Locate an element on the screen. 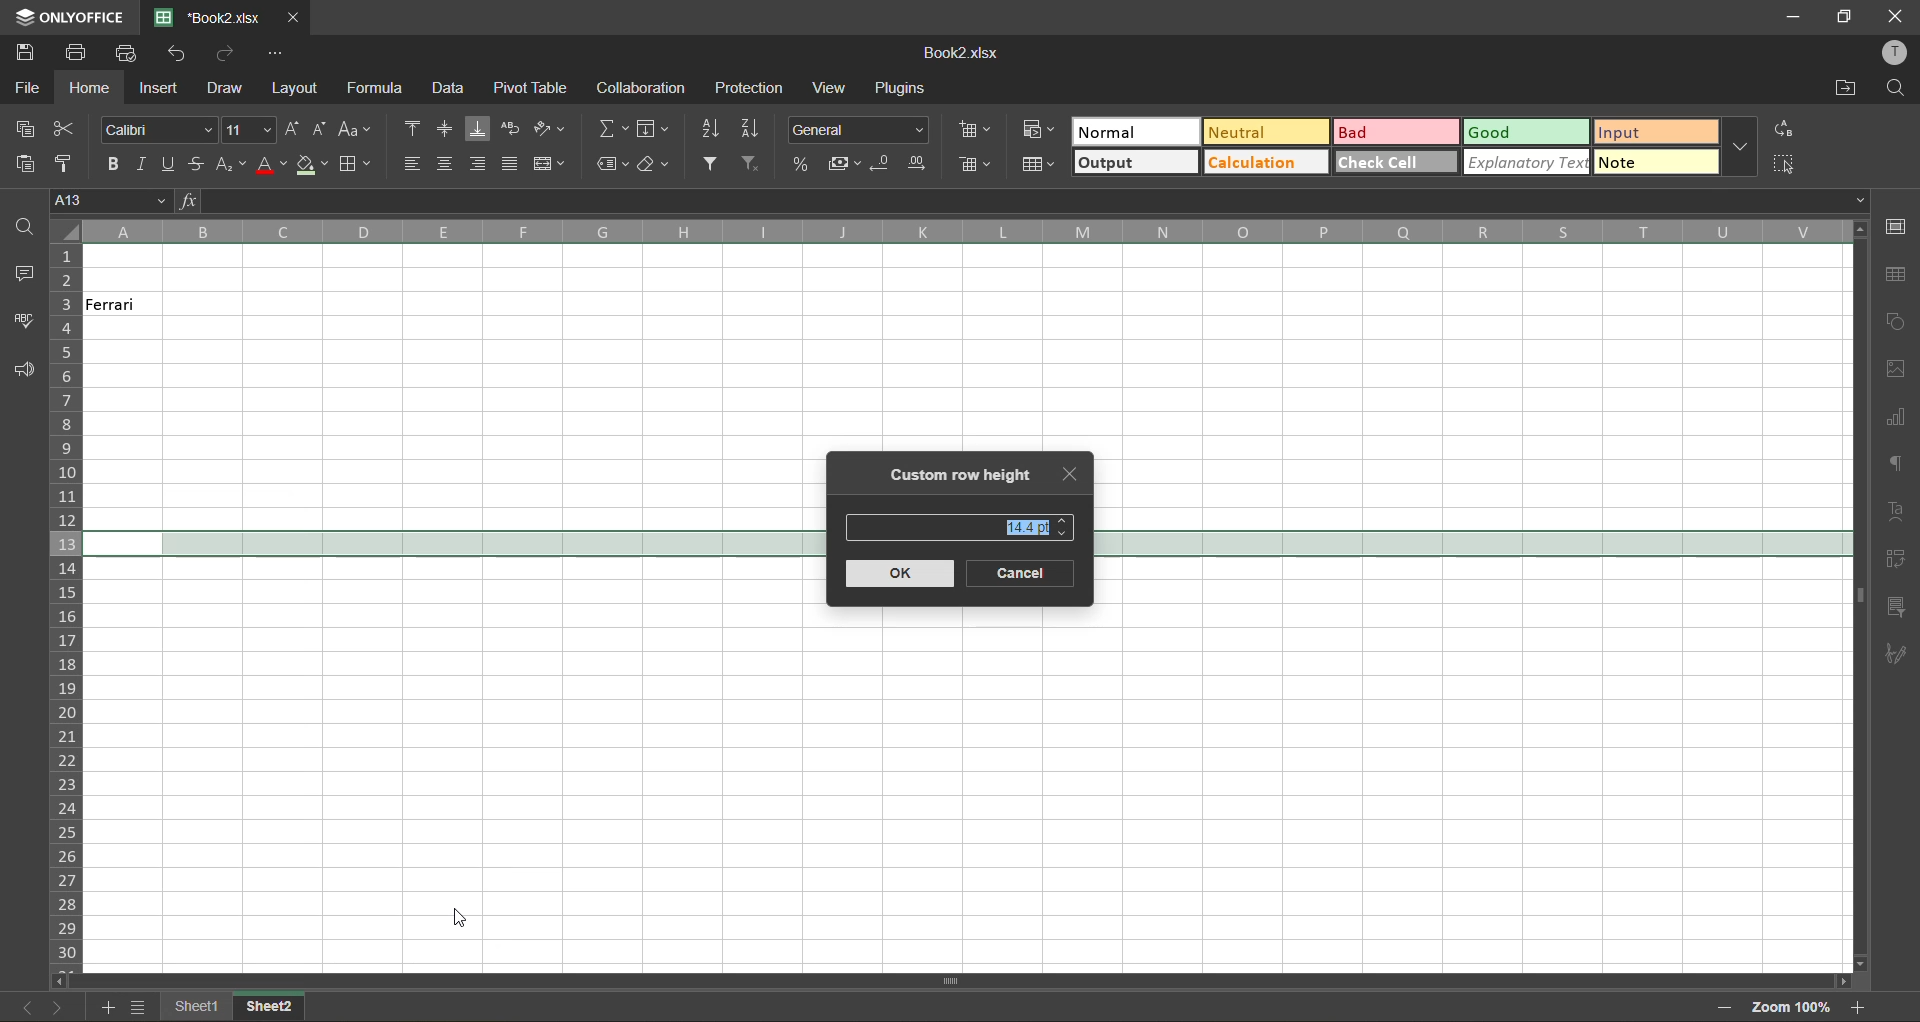 The height and width of the screenshot is (1022, 1920). file is located at coordinates (29, 88).